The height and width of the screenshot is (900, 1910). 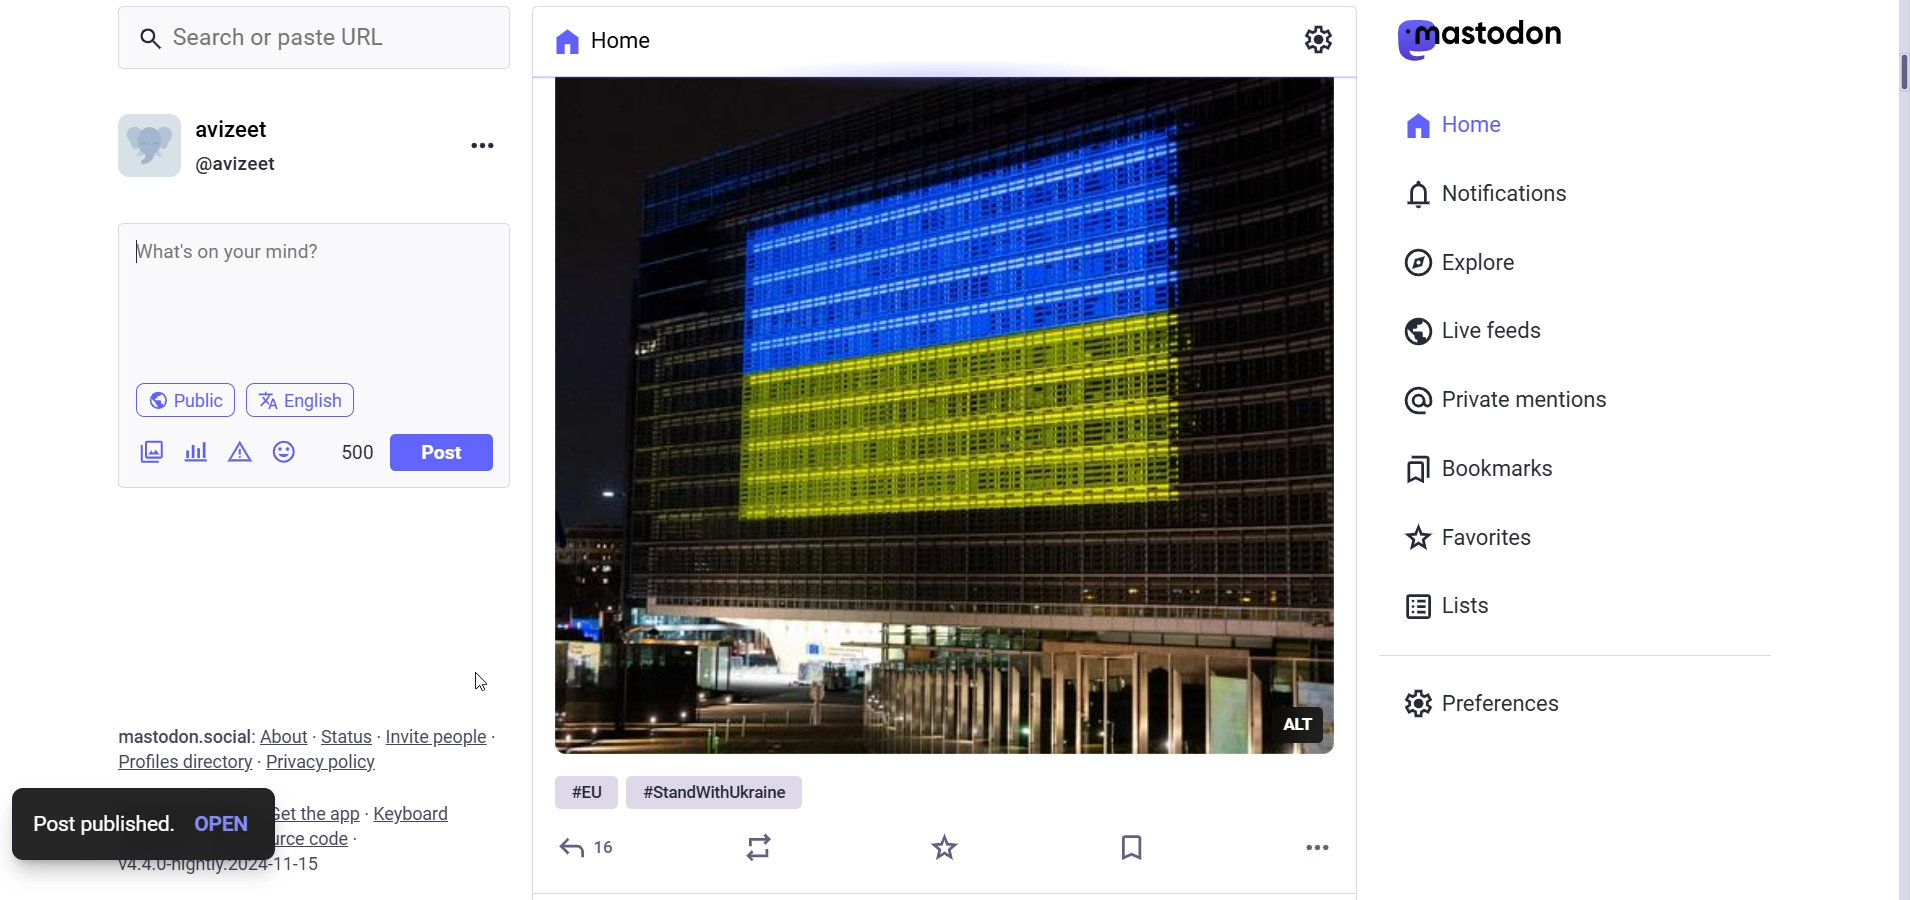 What do you see at coordinates (186, 737) in the screenshot?
I see `Text` at bounding box center [186, 737].